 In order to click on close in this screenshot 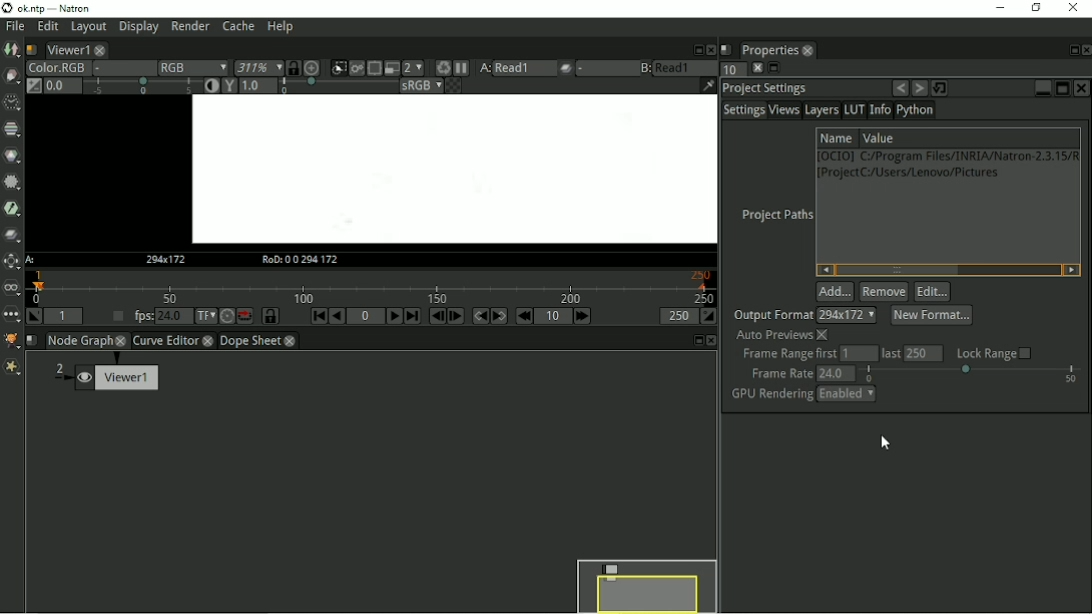, I will do `click(290, 341)`.